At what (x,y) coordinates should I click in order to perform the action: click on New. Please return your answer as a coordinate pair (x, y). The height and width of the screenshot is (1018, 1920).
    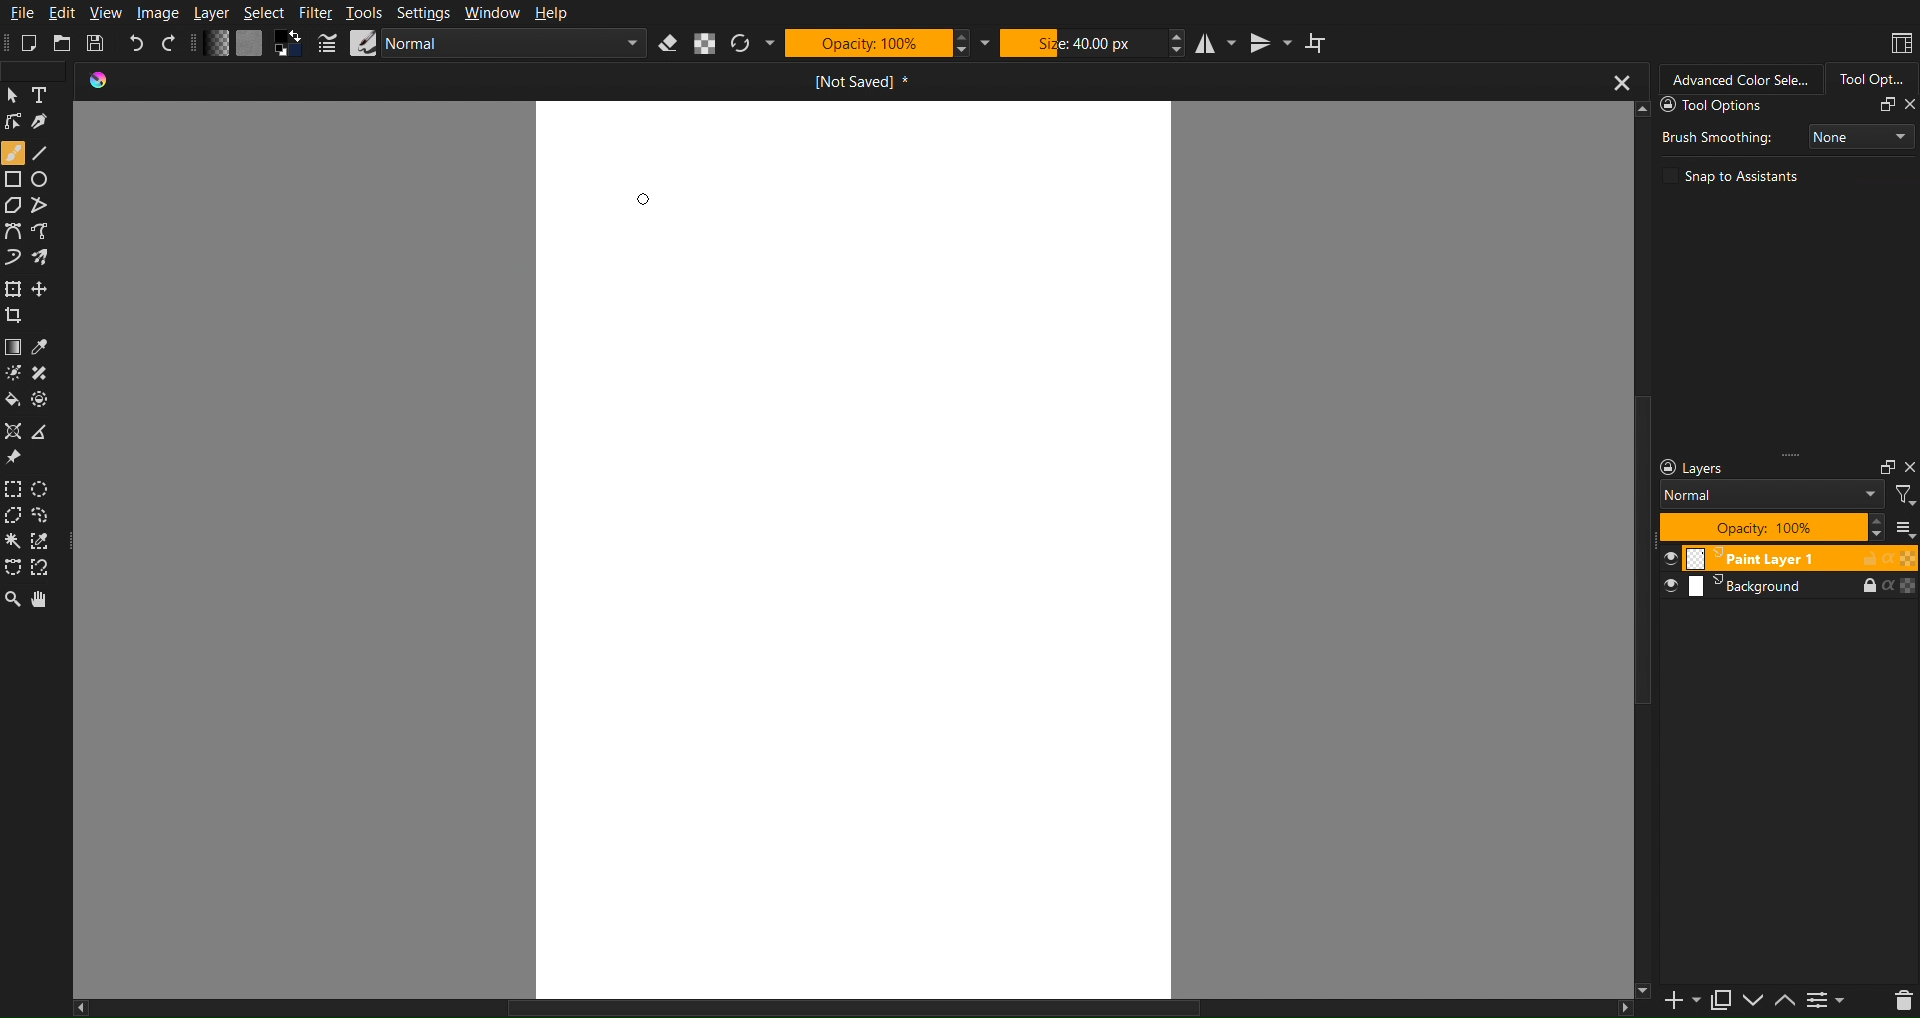
    Looking at the image, I should click on (29, 43).